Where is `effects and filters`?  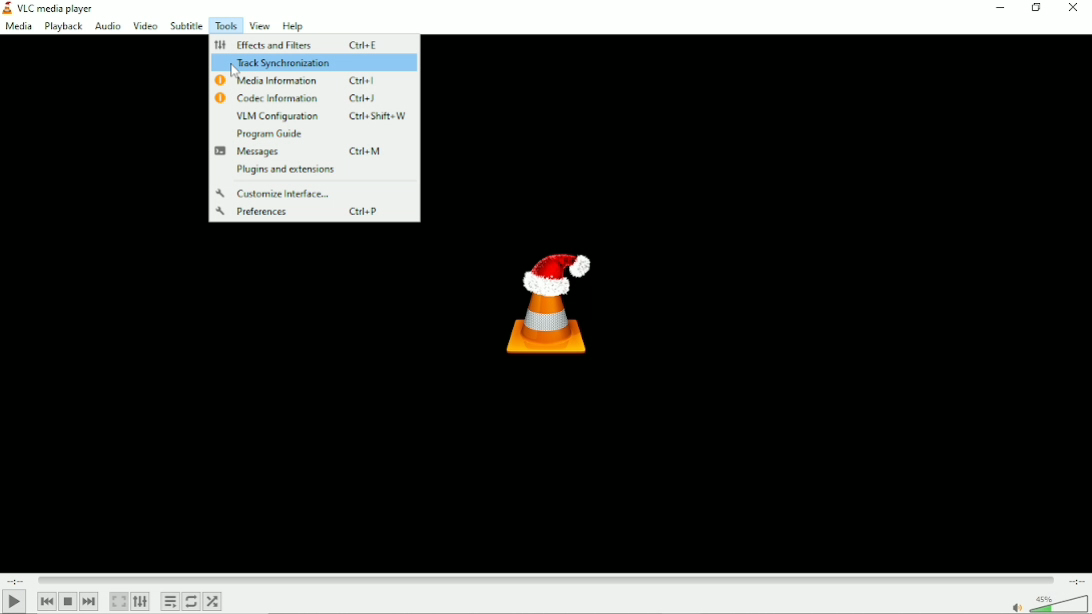 effects and filters is located at coordinates (297, 44).